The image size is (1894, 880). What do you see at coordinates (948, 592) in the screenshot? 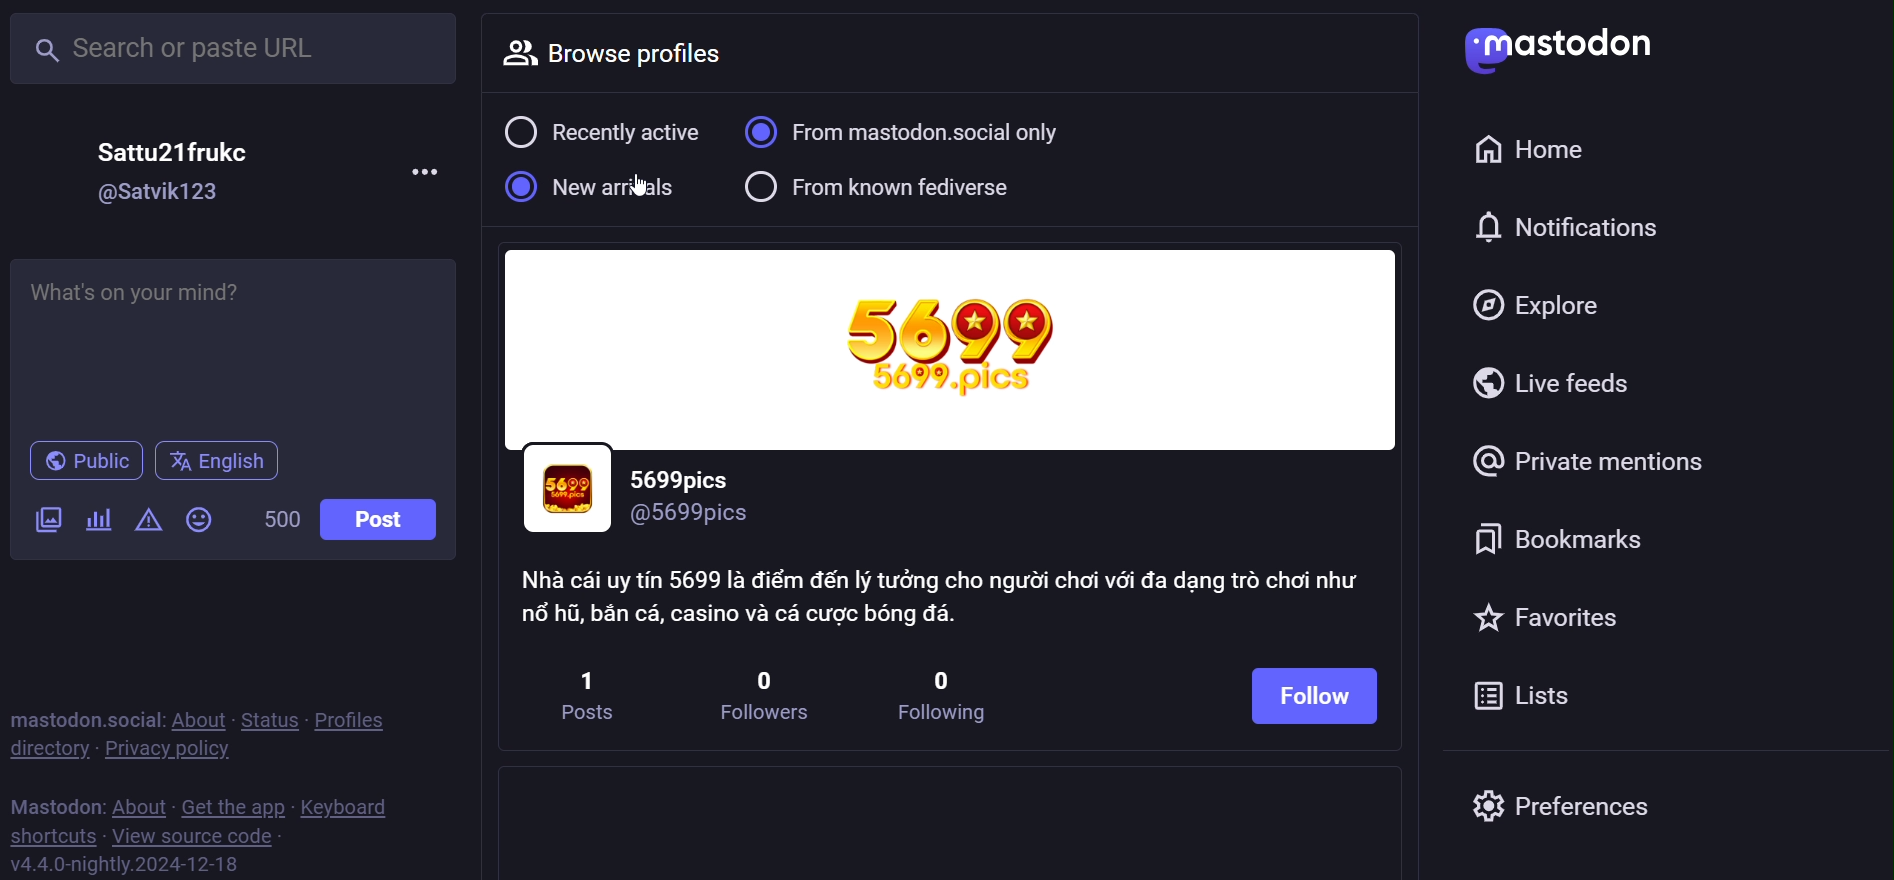
I see `Nha cai uy tin 5699 la diém dén ly tudng cho ngudi choi véi da dang trd choi nhu
nd hil, ban c4, casino va ca cugc bong da.` at bounding box center [948, 592].